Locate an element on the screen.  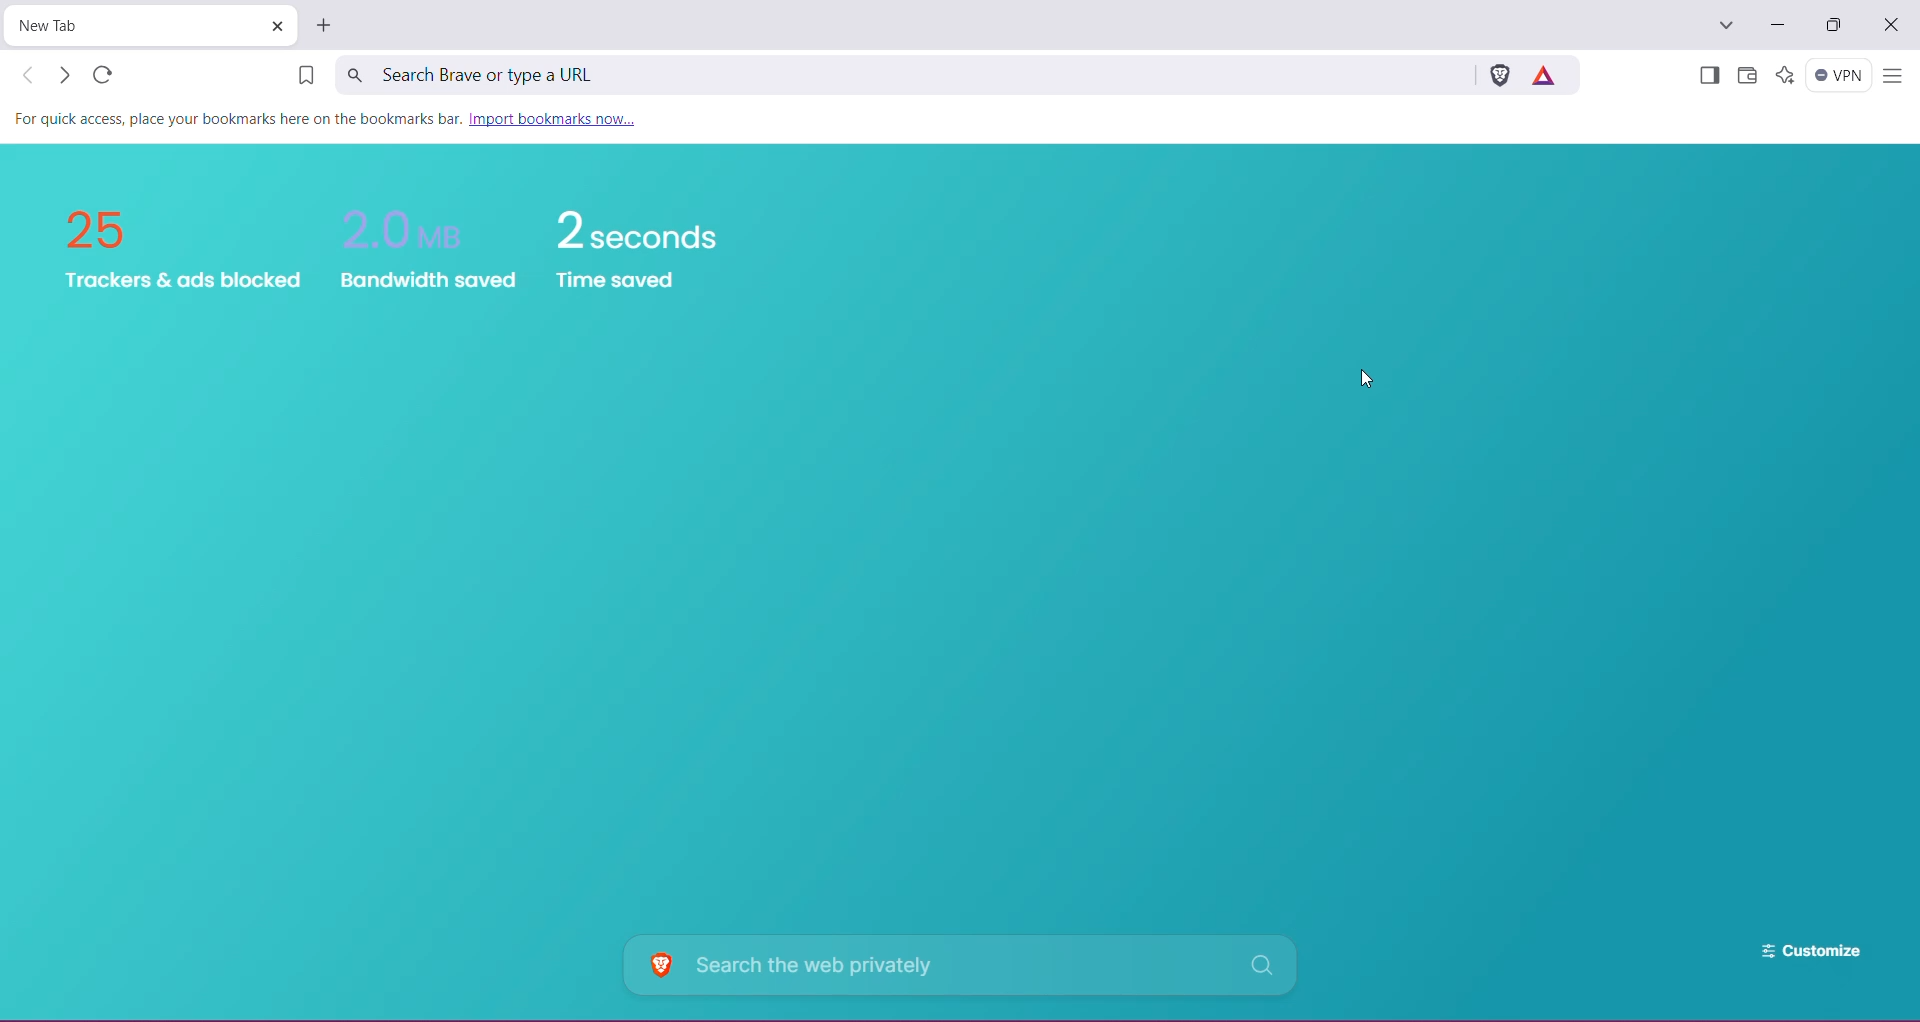
Close is located at coordinates (1893, 26).